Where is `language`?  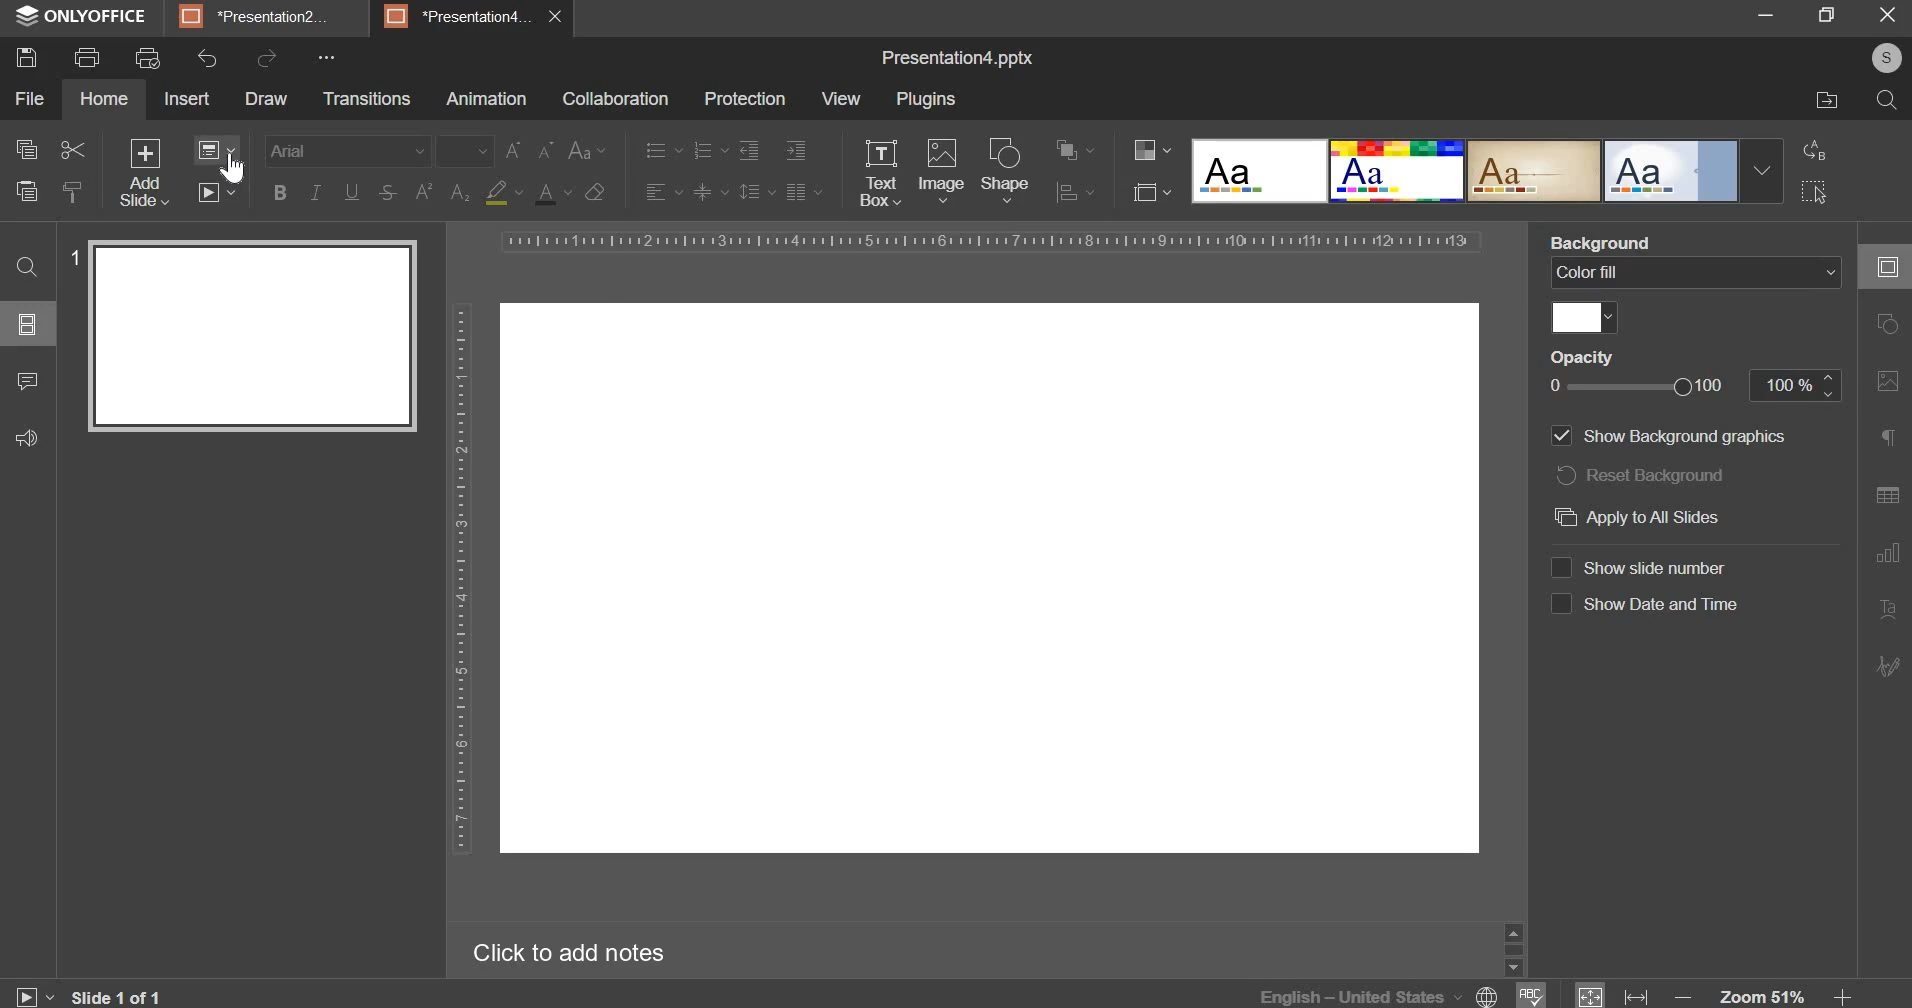
language is located at coordinates (1382, 994).